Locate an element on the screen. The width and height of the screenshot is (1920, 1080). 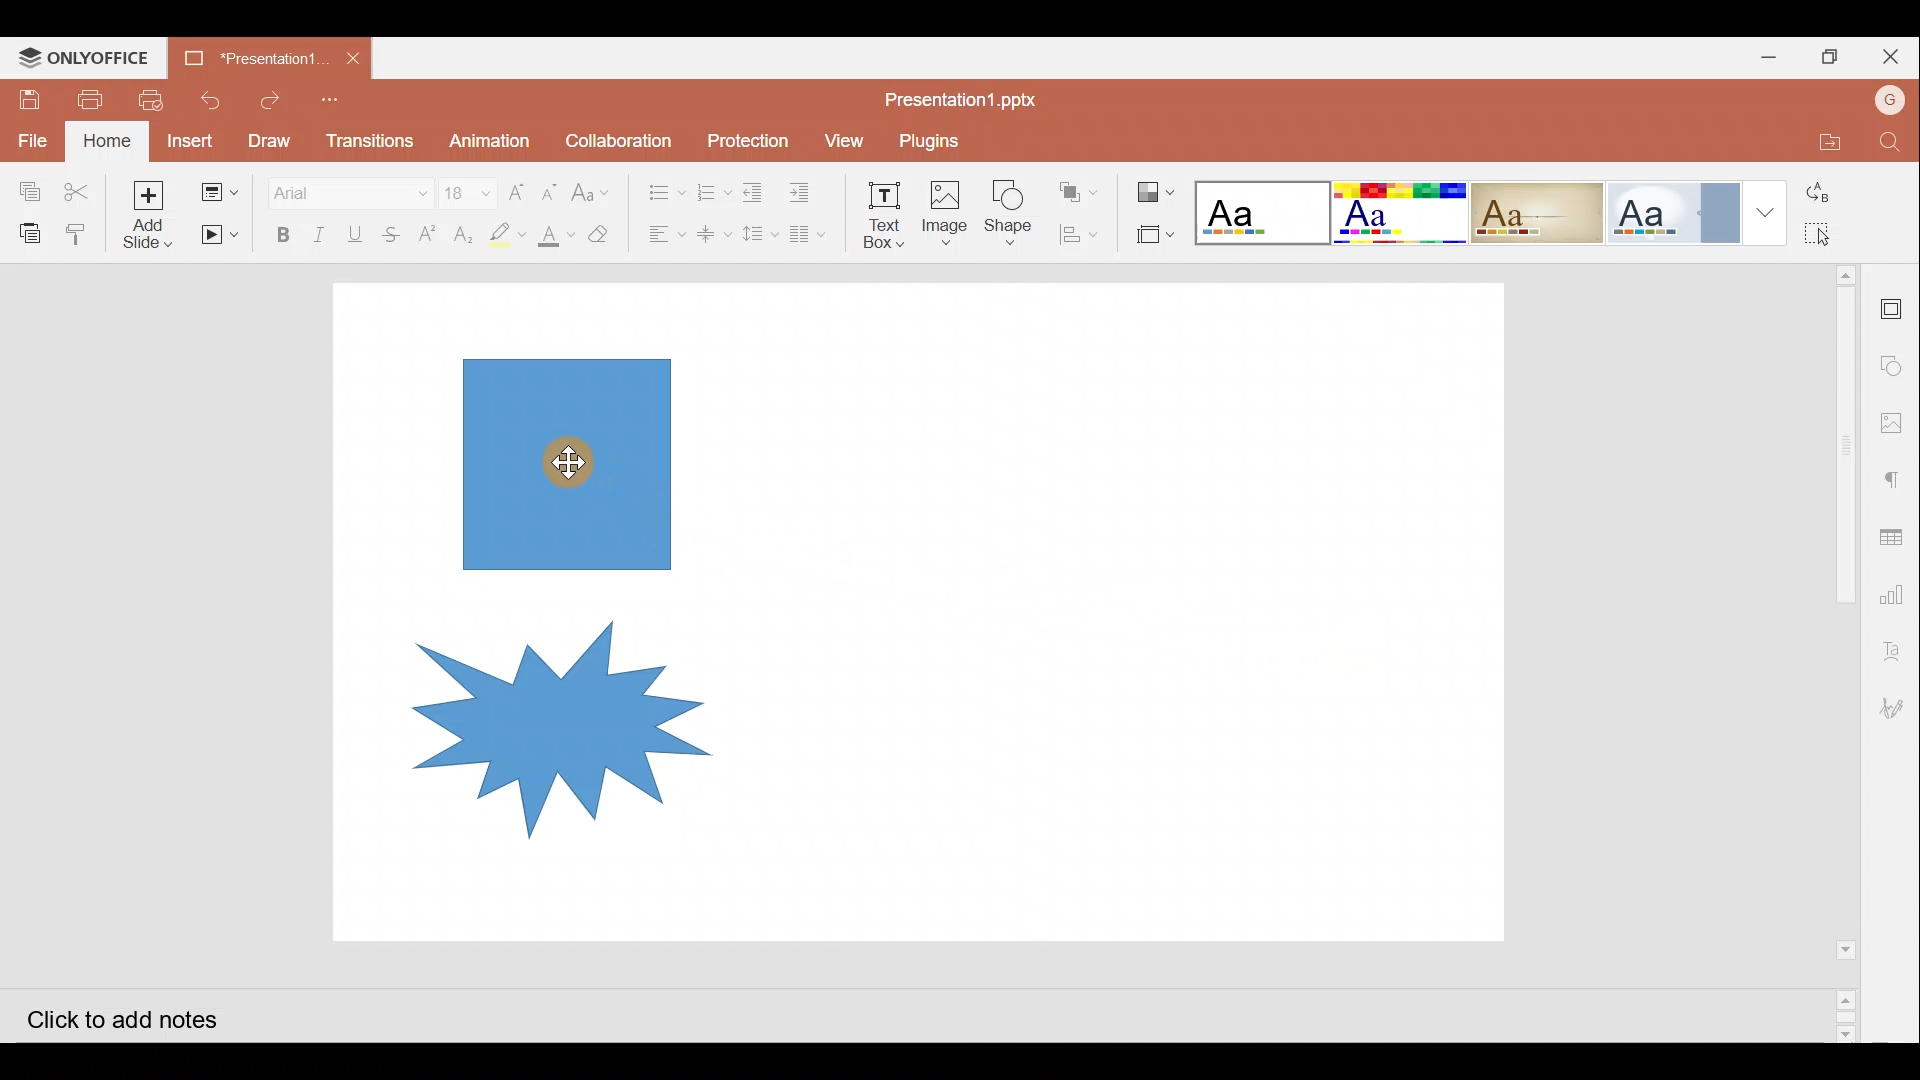
Insert is located at coordinates (192, 142).